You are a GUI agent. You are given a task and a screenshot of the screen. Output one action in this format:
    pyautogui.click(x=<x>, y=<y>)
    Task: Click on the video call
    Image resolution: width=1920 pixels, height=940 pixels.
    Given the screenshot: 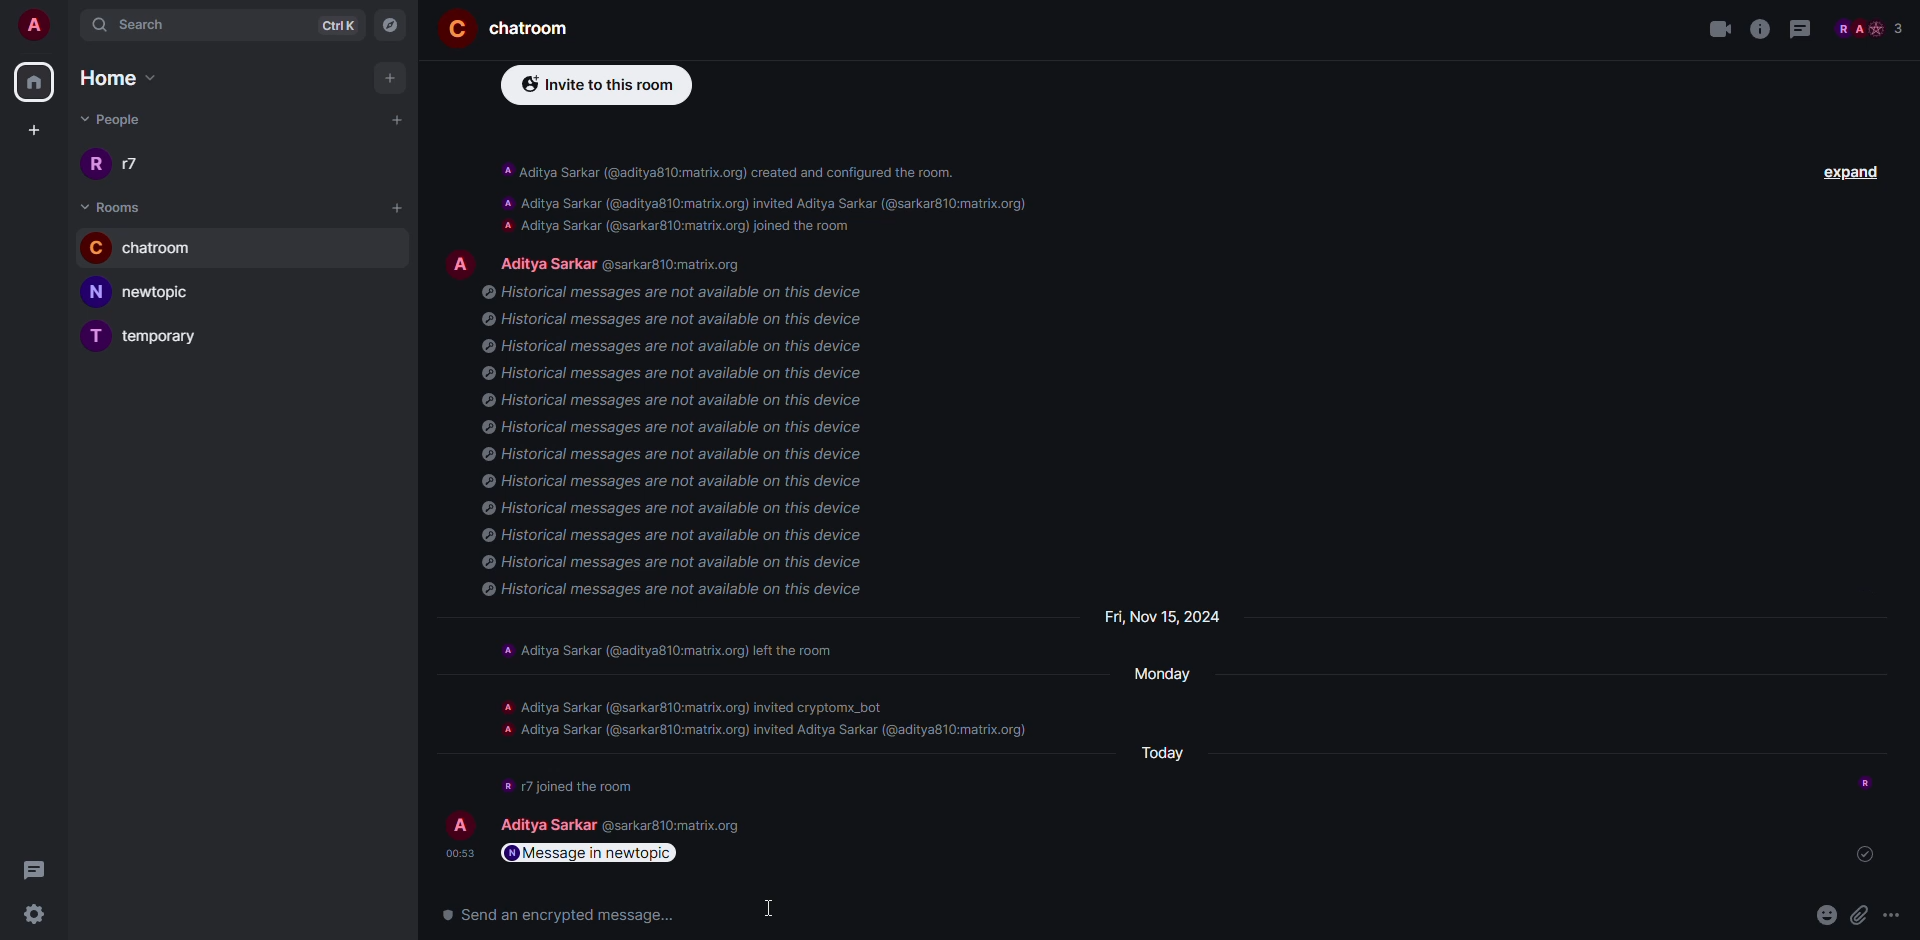 What is the action you would take?
    pyautogui.click(x=1714, y=31)
    